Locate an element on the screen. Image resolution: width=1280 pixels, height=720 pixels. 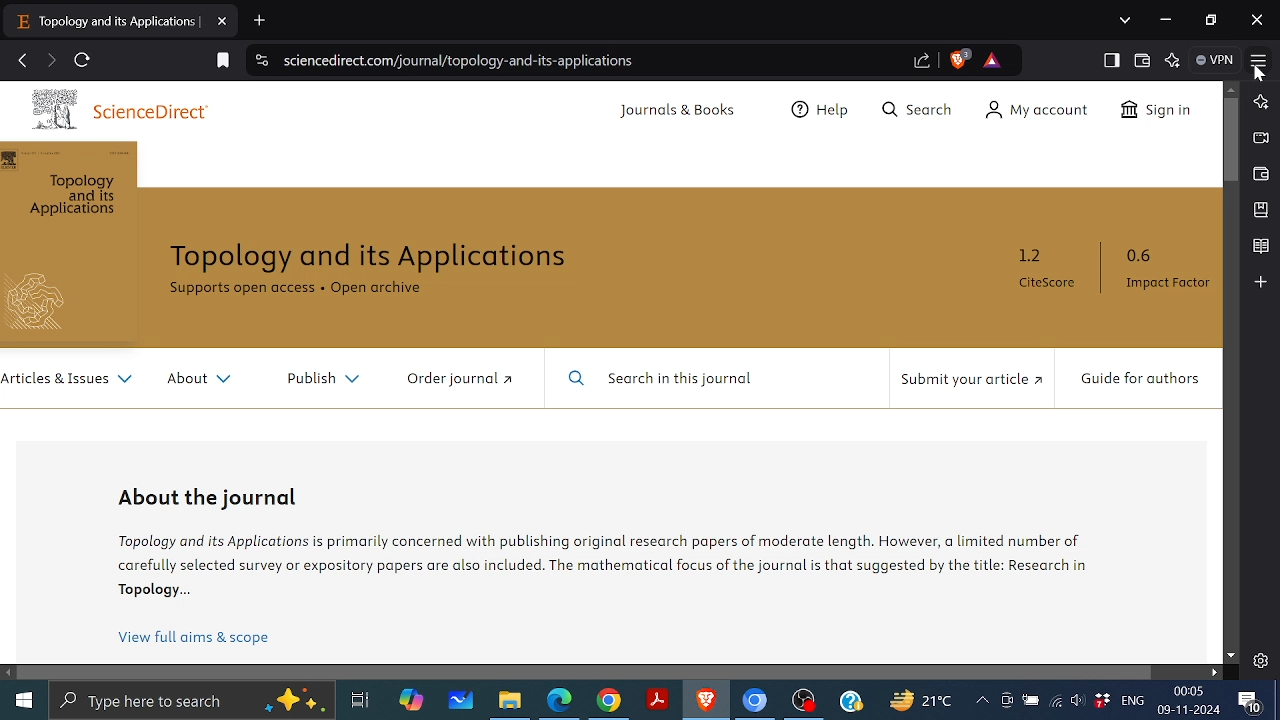
Hidden Icons is located at coordinates (978, 701).